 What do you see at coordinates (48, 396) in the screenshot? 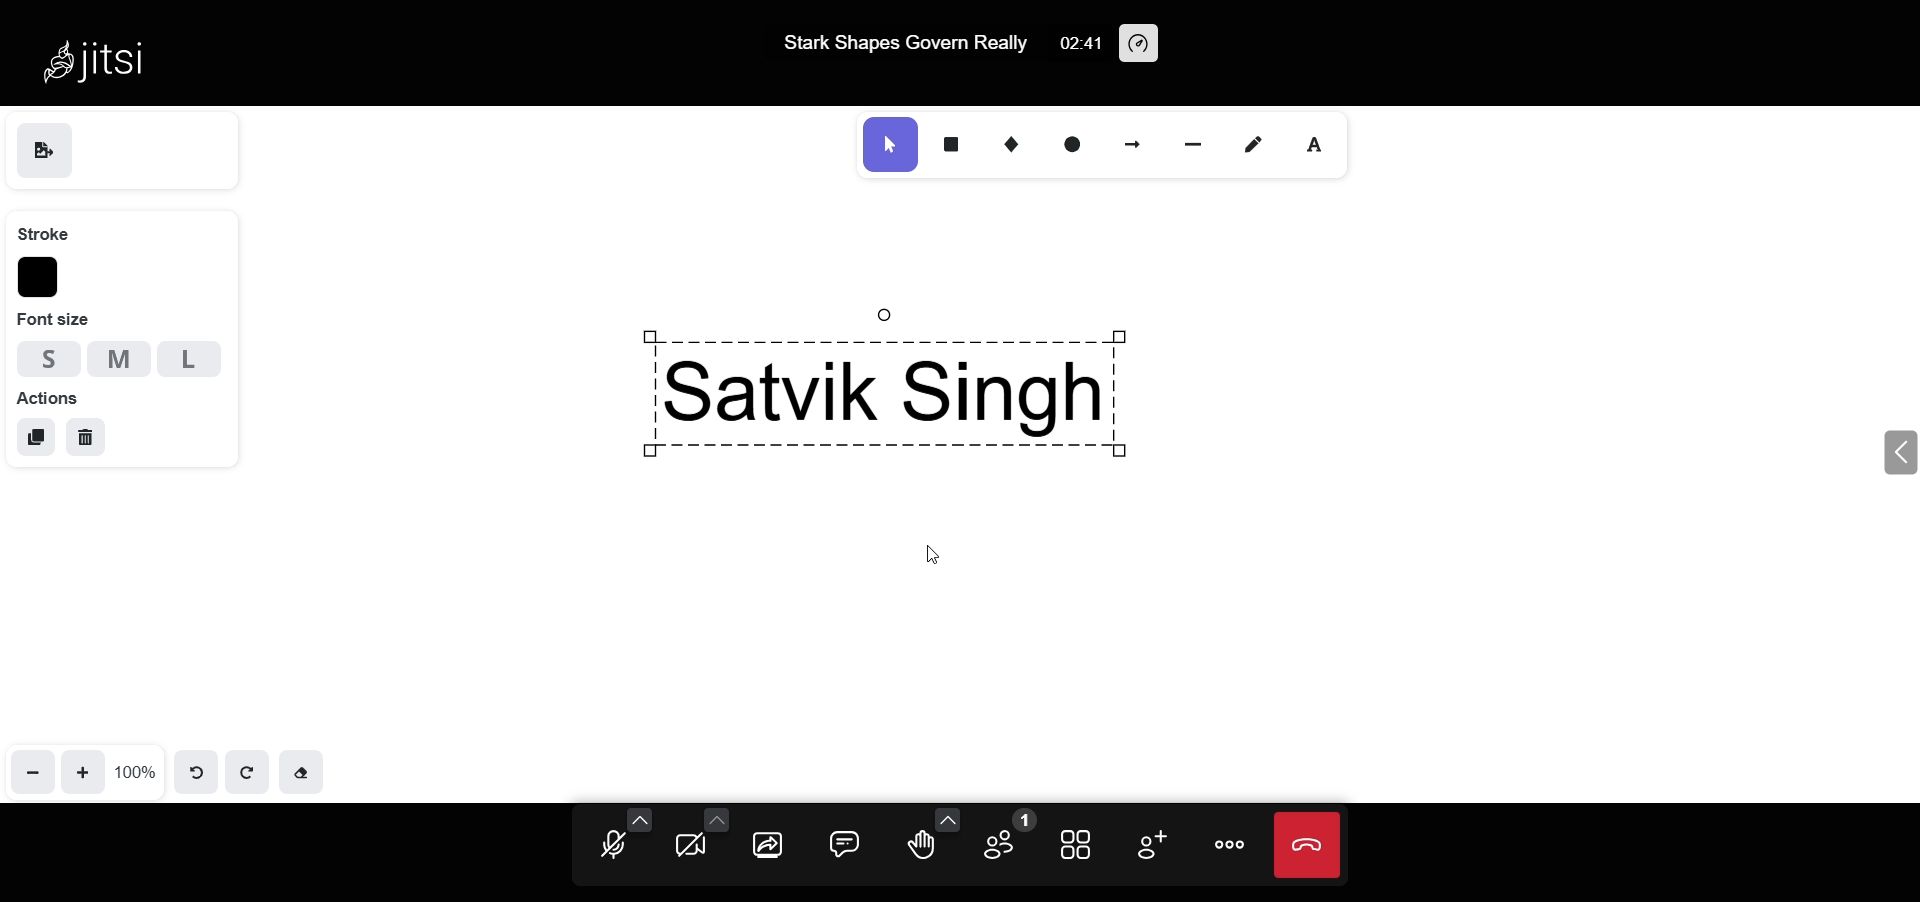
I see `actions` at bounding box center [48, 396].